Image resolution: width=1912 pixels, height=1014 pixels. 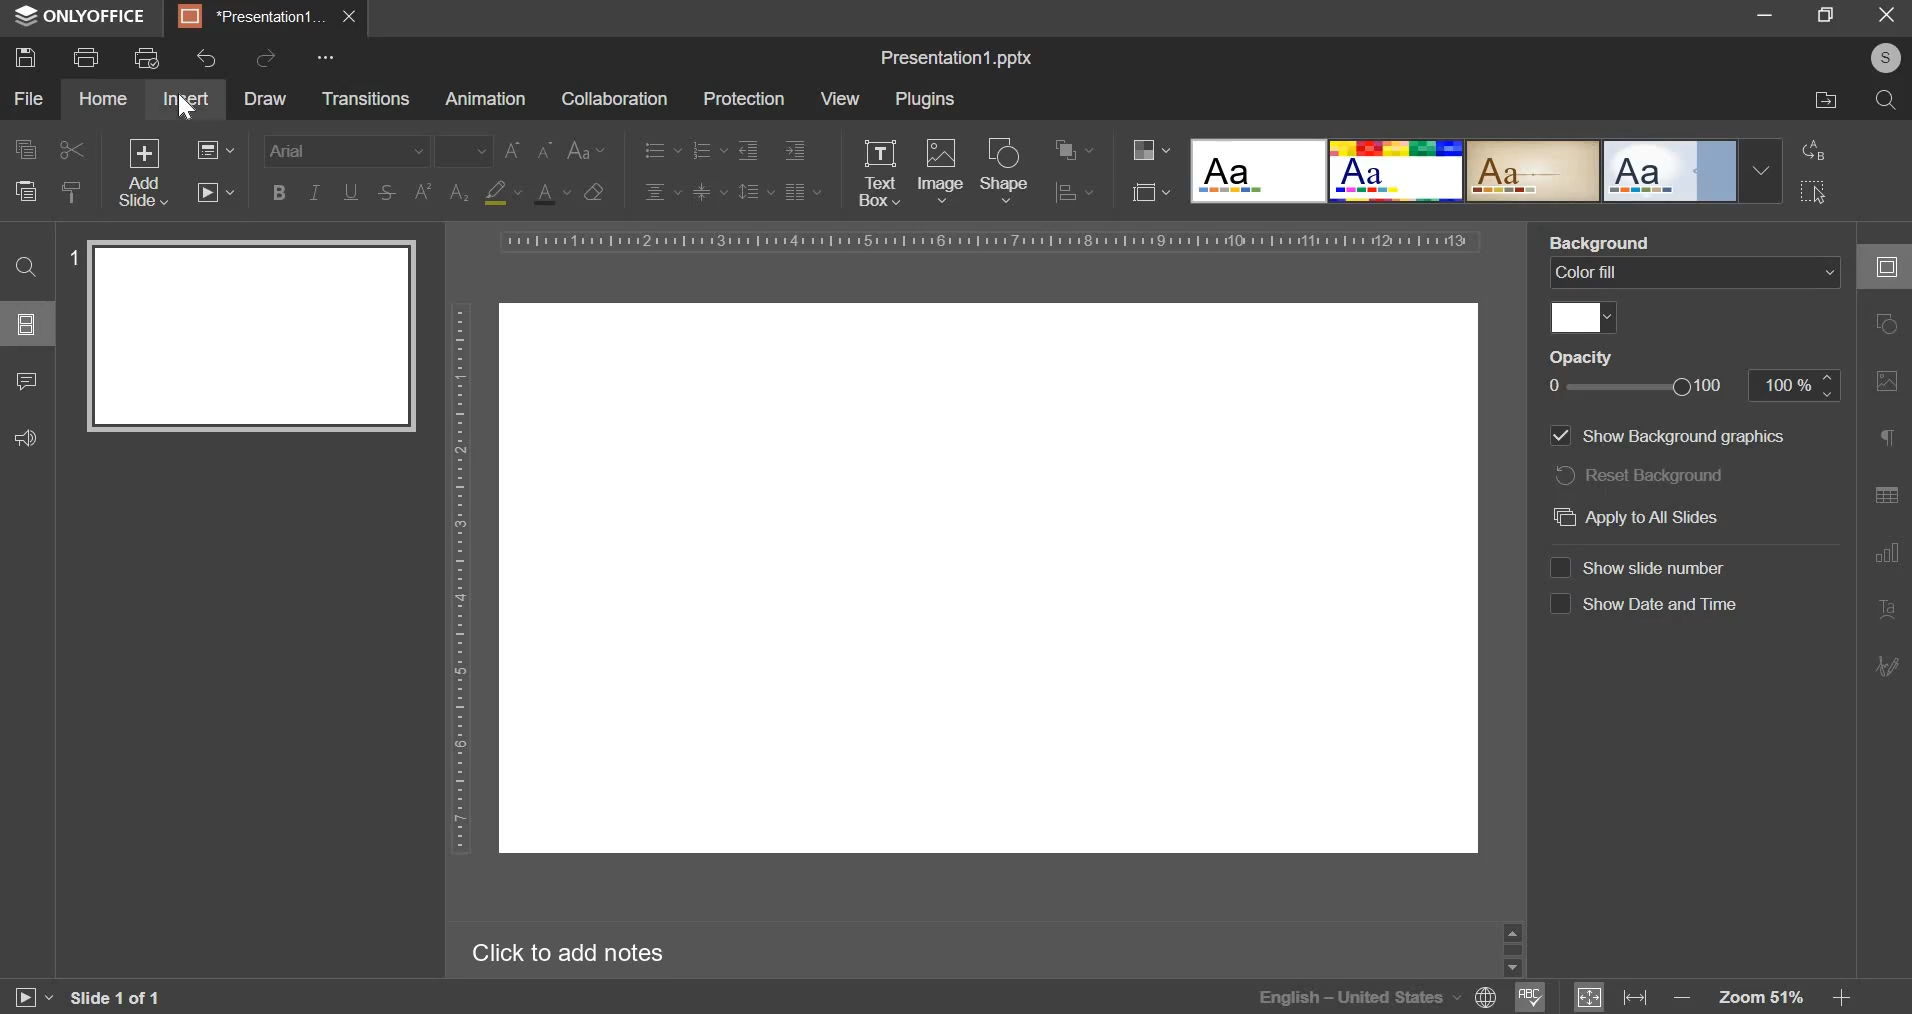 What do you see at coordinates (1888, 439) in the screenshot?
I see `paragraph settings` at bounding box center [1888, 439].